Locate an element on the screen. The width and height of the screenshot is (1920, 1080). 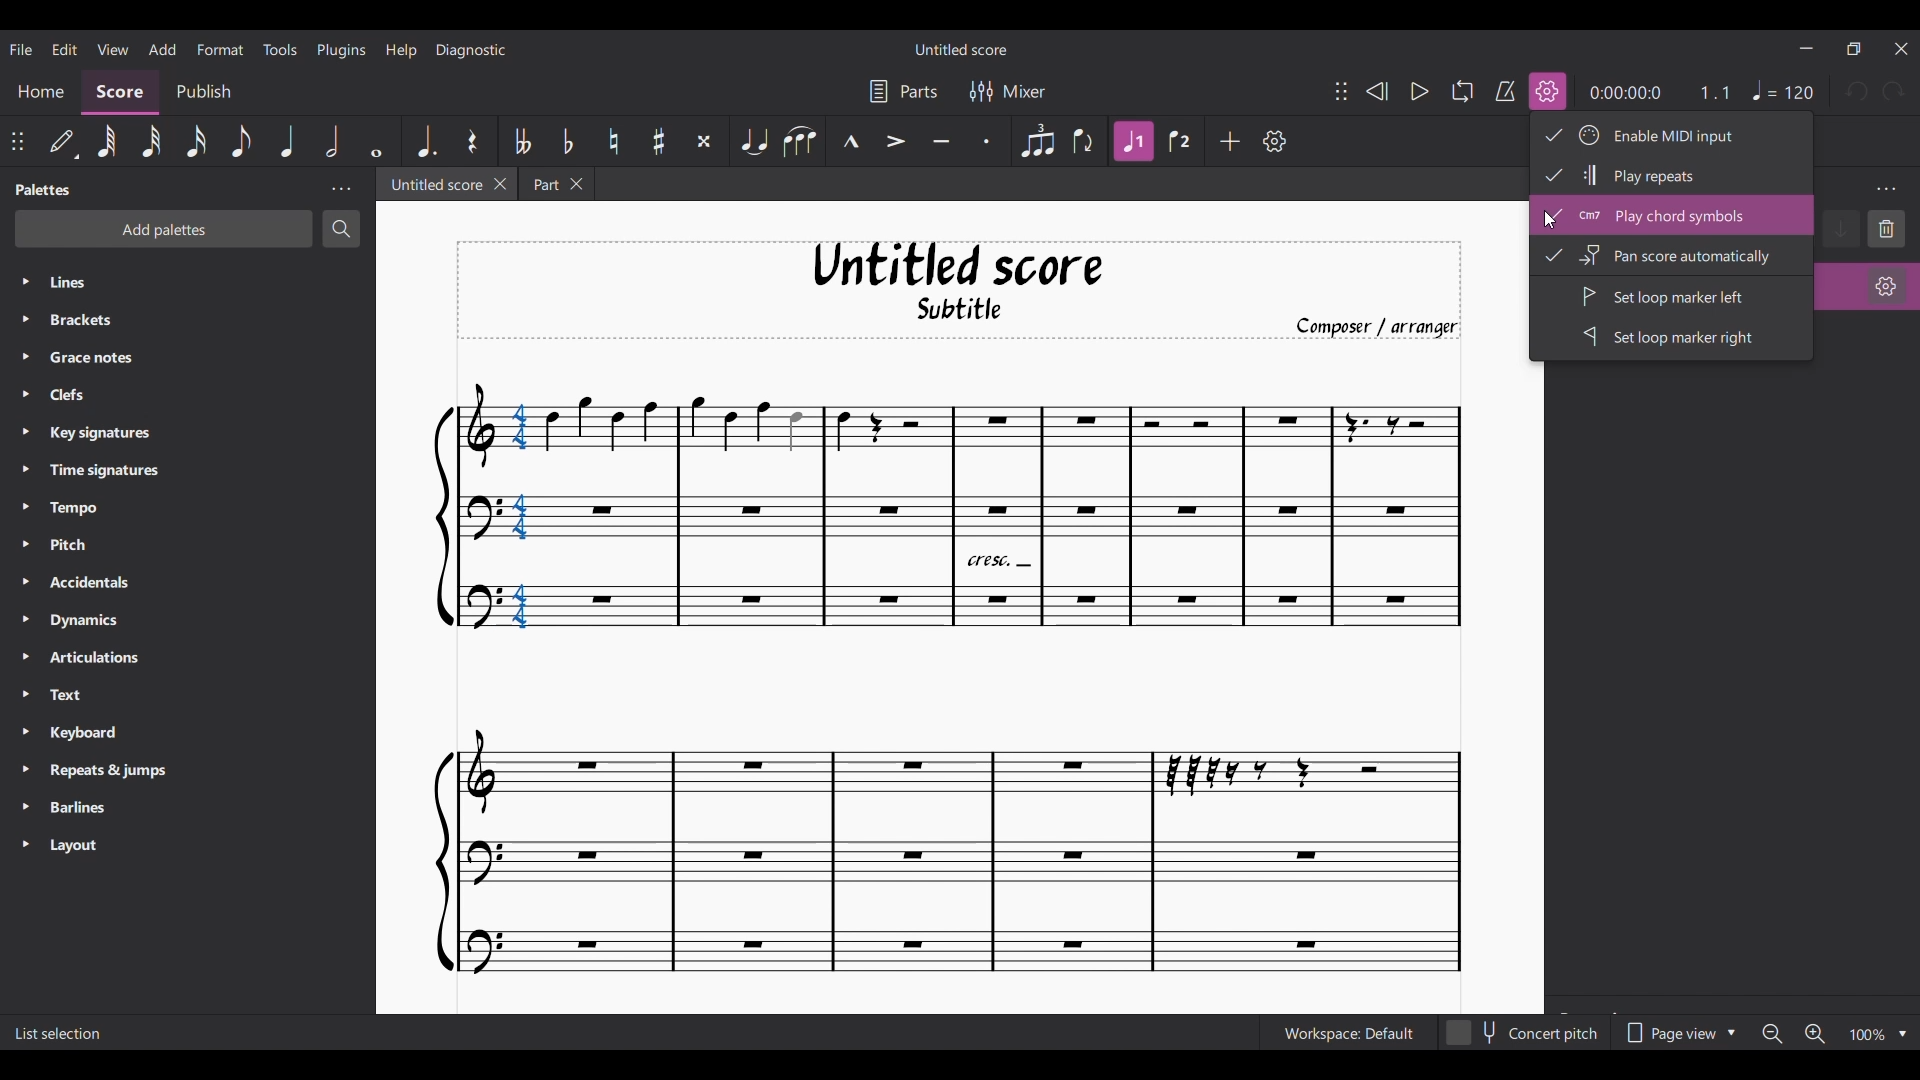
Highlighted after current selection is located at coordinates (1134, 141).